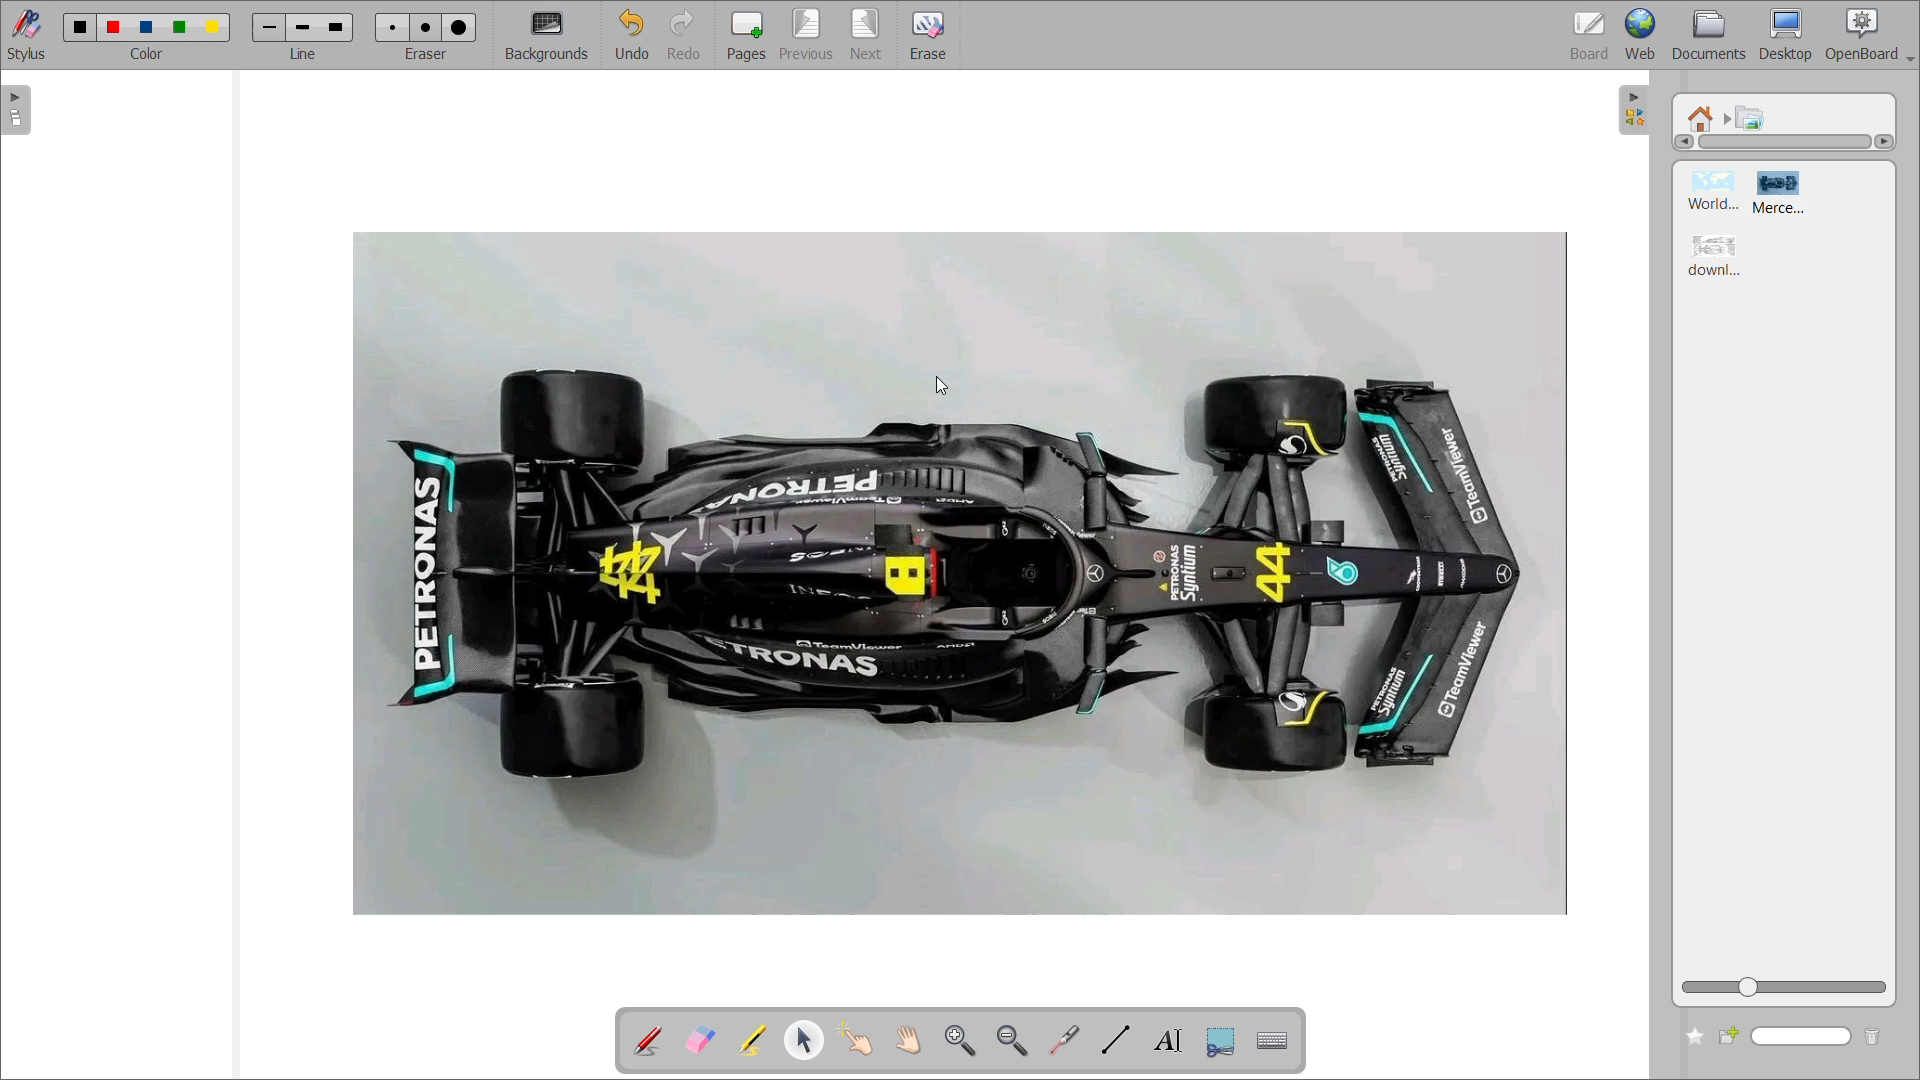 This screenshot has height=1080, width=1920. I want to click on previous, so click(808, 35).